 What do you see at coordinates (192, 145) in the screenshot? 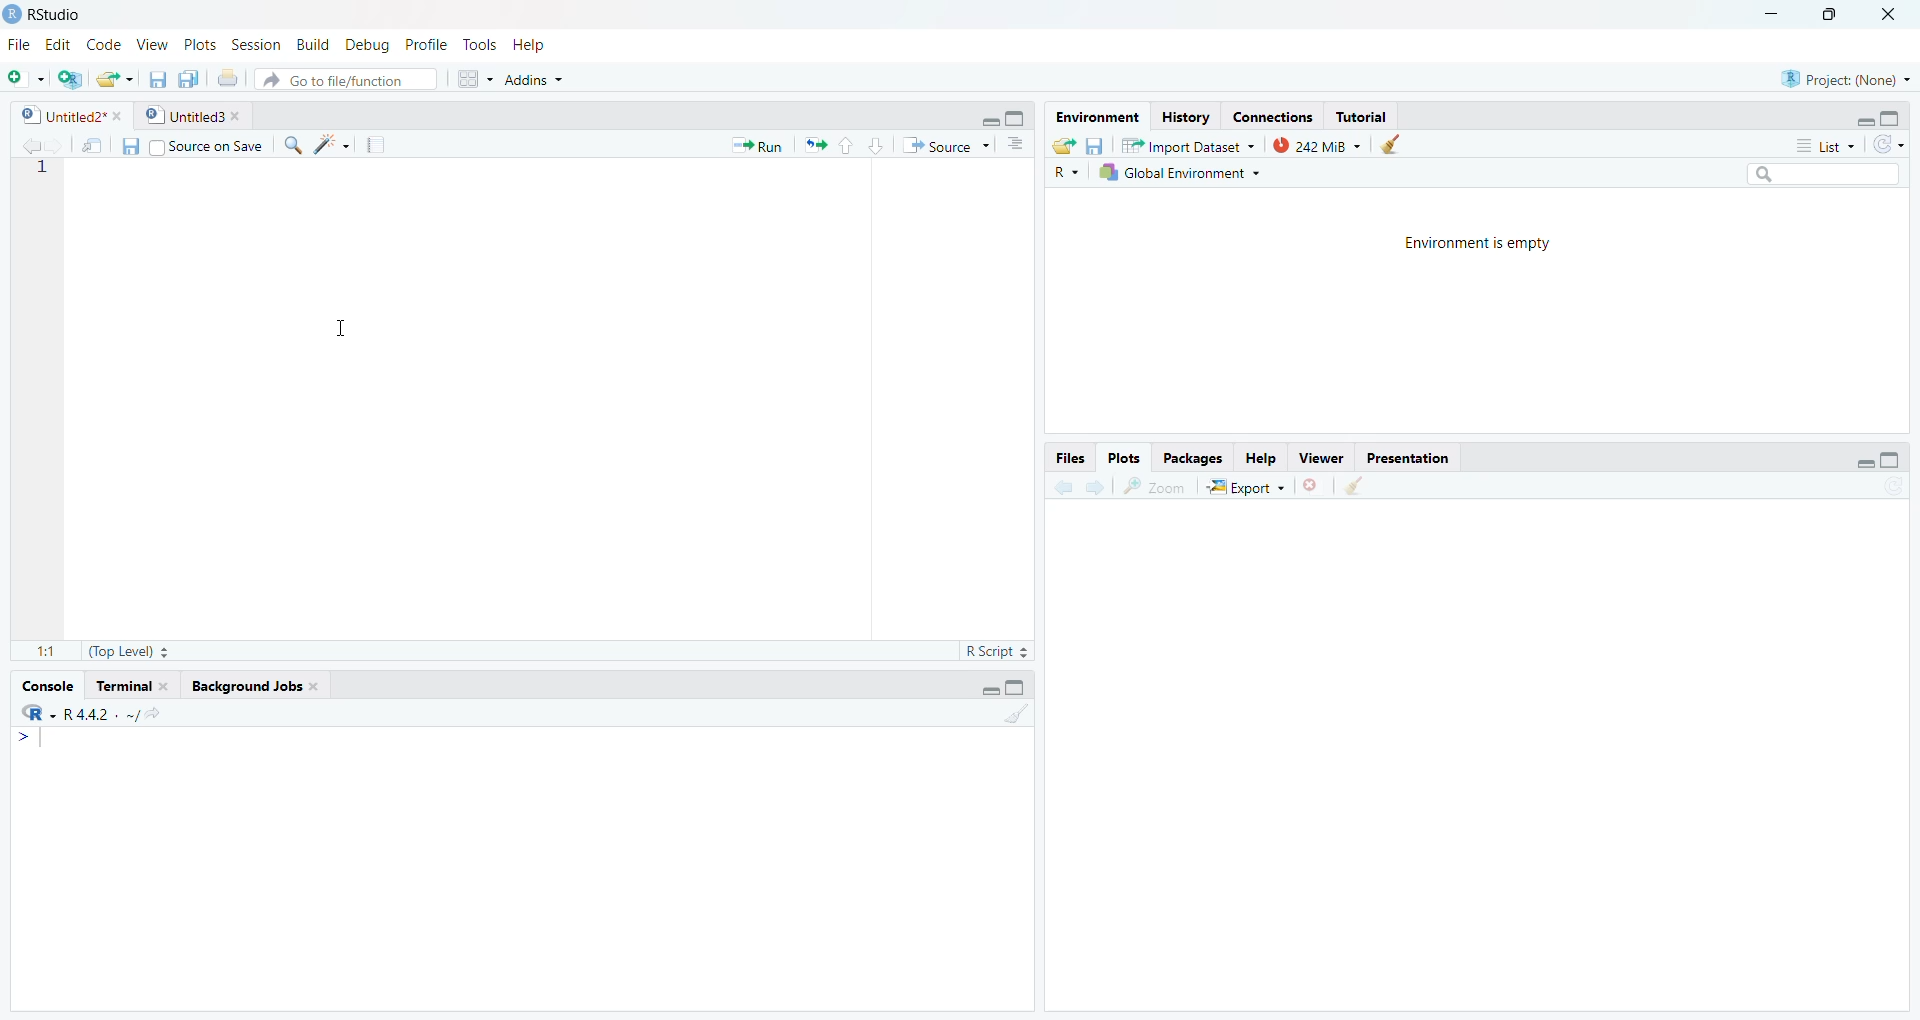
I see `Source on Save` at bounding box center [192, 145].